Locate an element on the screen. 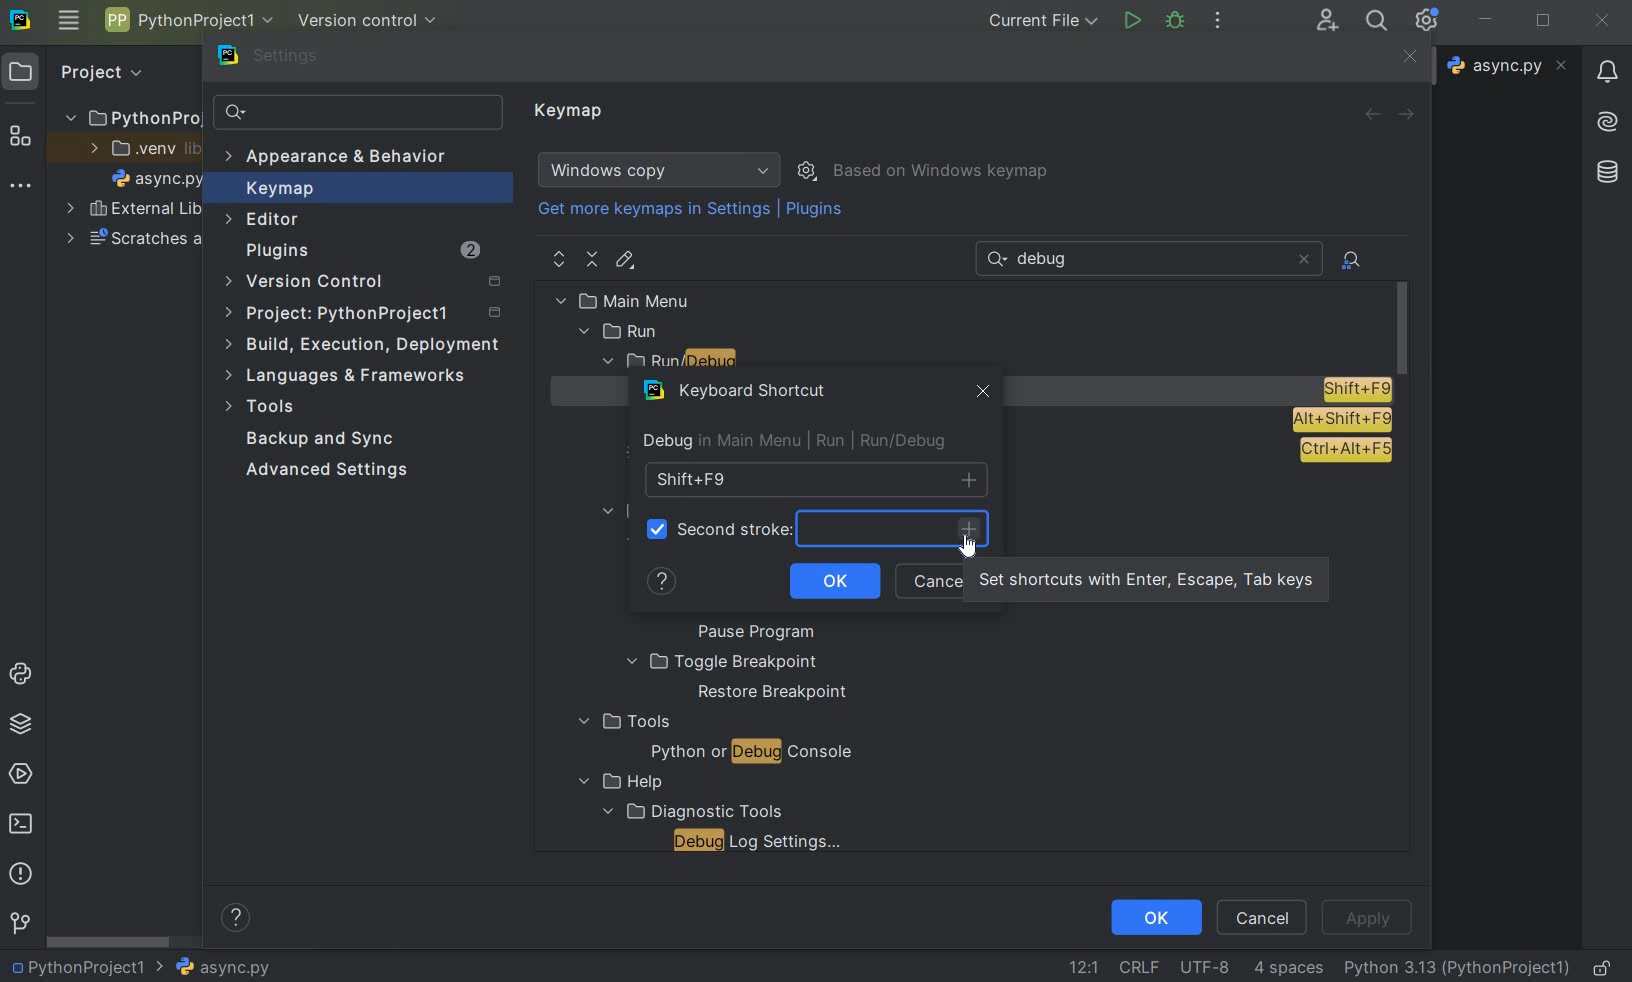 This screenshot has height=982, width=1632. problems is located at coordinates (19, 872).